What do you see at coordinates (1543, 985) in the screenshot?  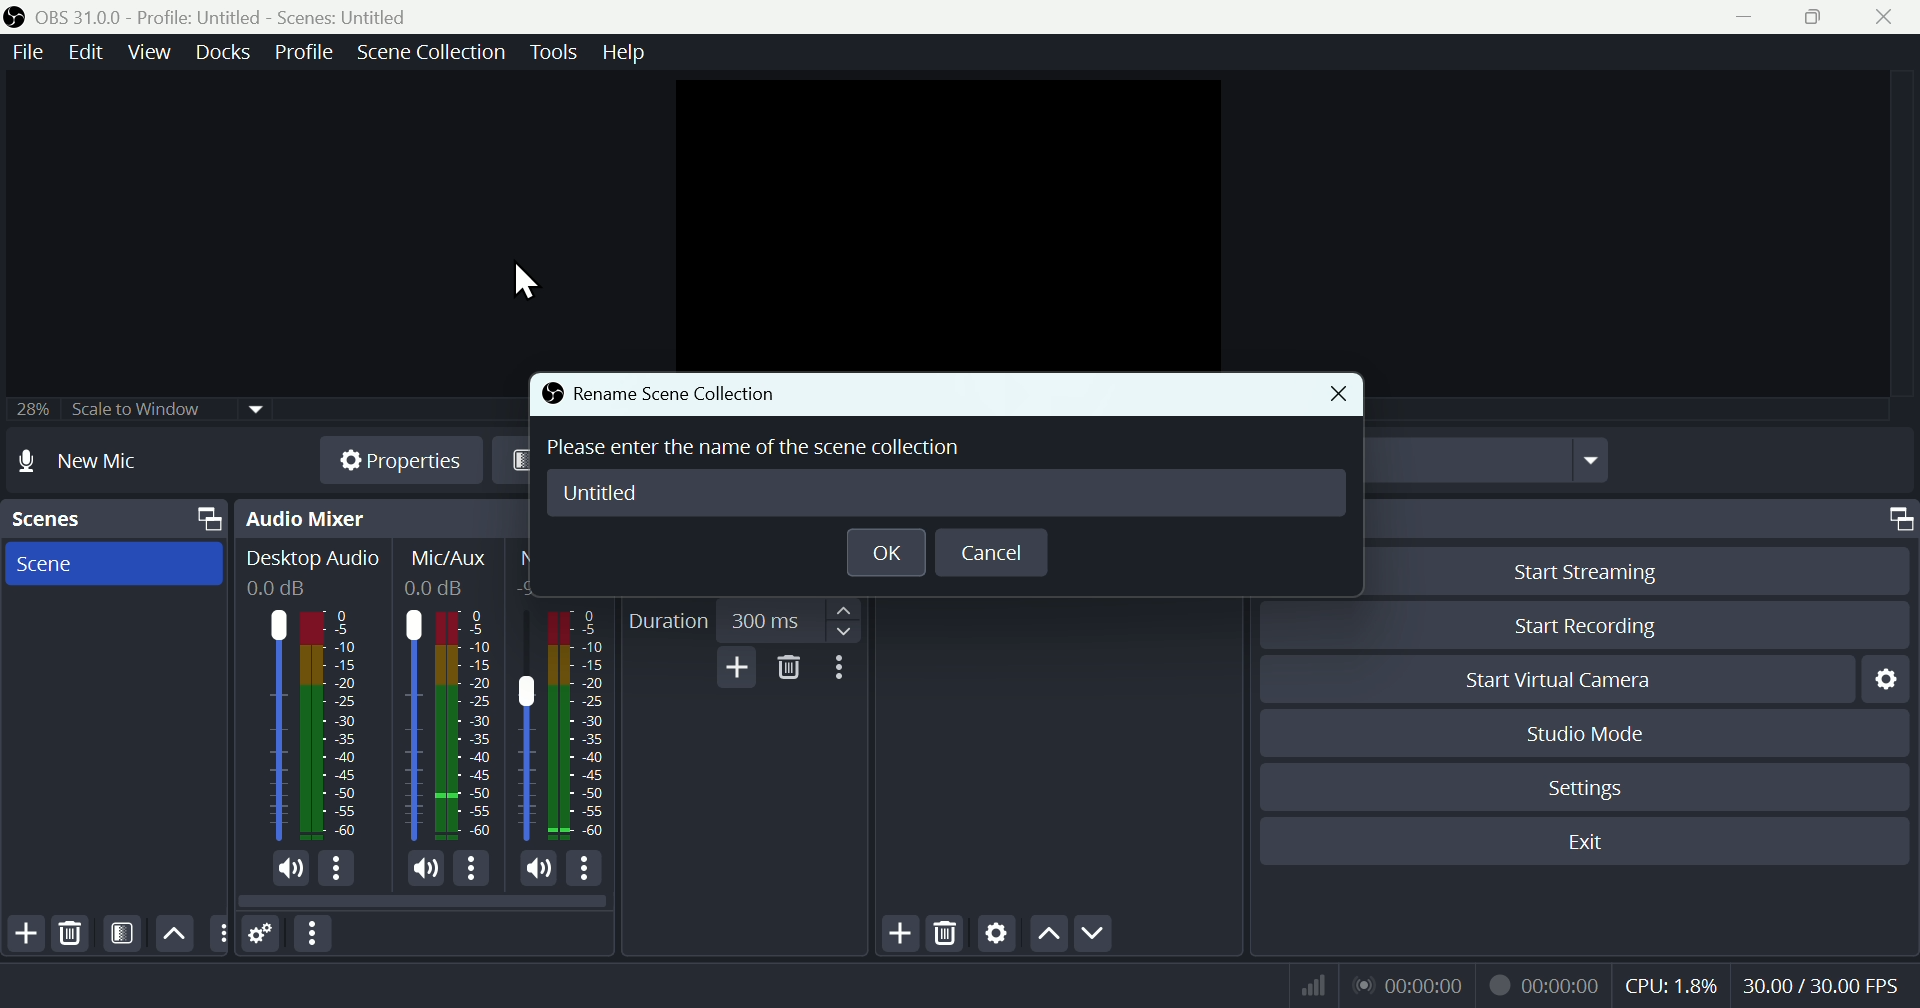 I see `Recording Status` at bounding box center [1543, 985].